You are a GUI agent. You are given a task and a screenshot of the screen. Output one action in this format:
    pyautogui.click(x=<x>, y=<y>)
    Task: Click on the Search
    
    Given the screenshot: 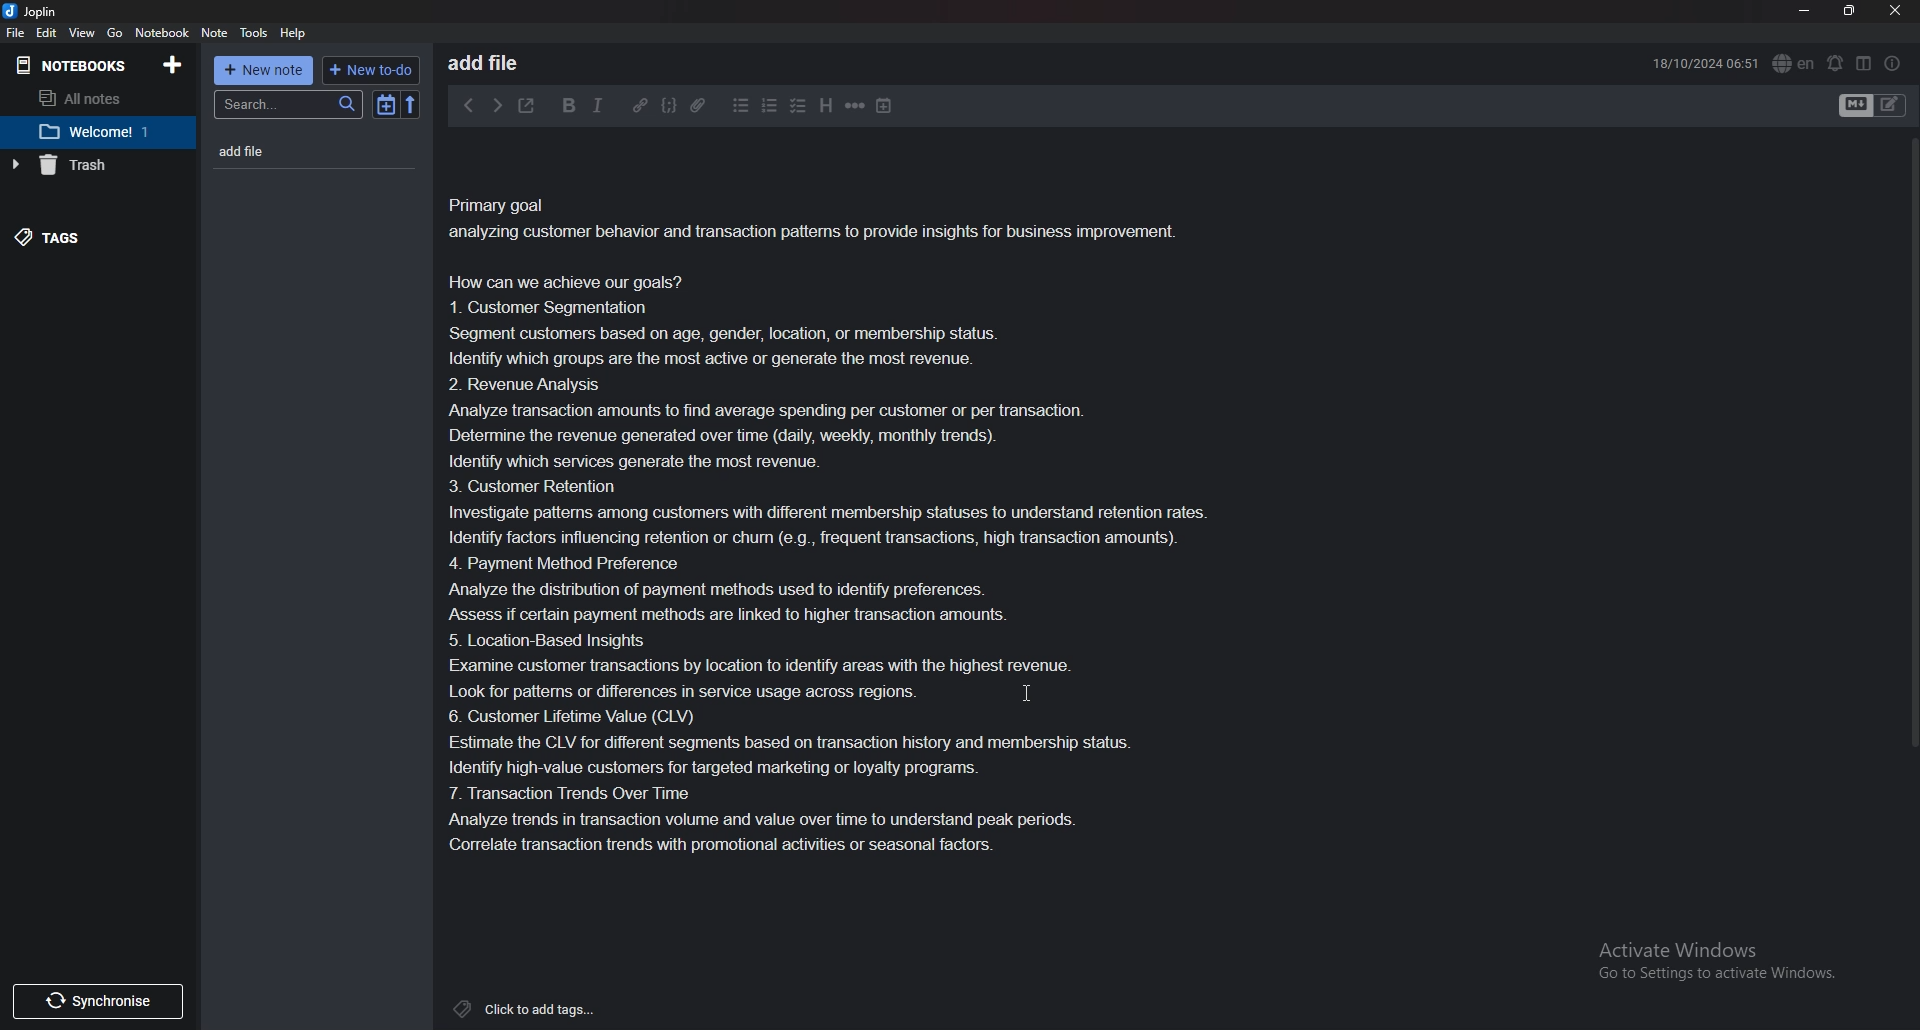 What is the action you would take?
    pyautogui.click(x=290, y=106)
    